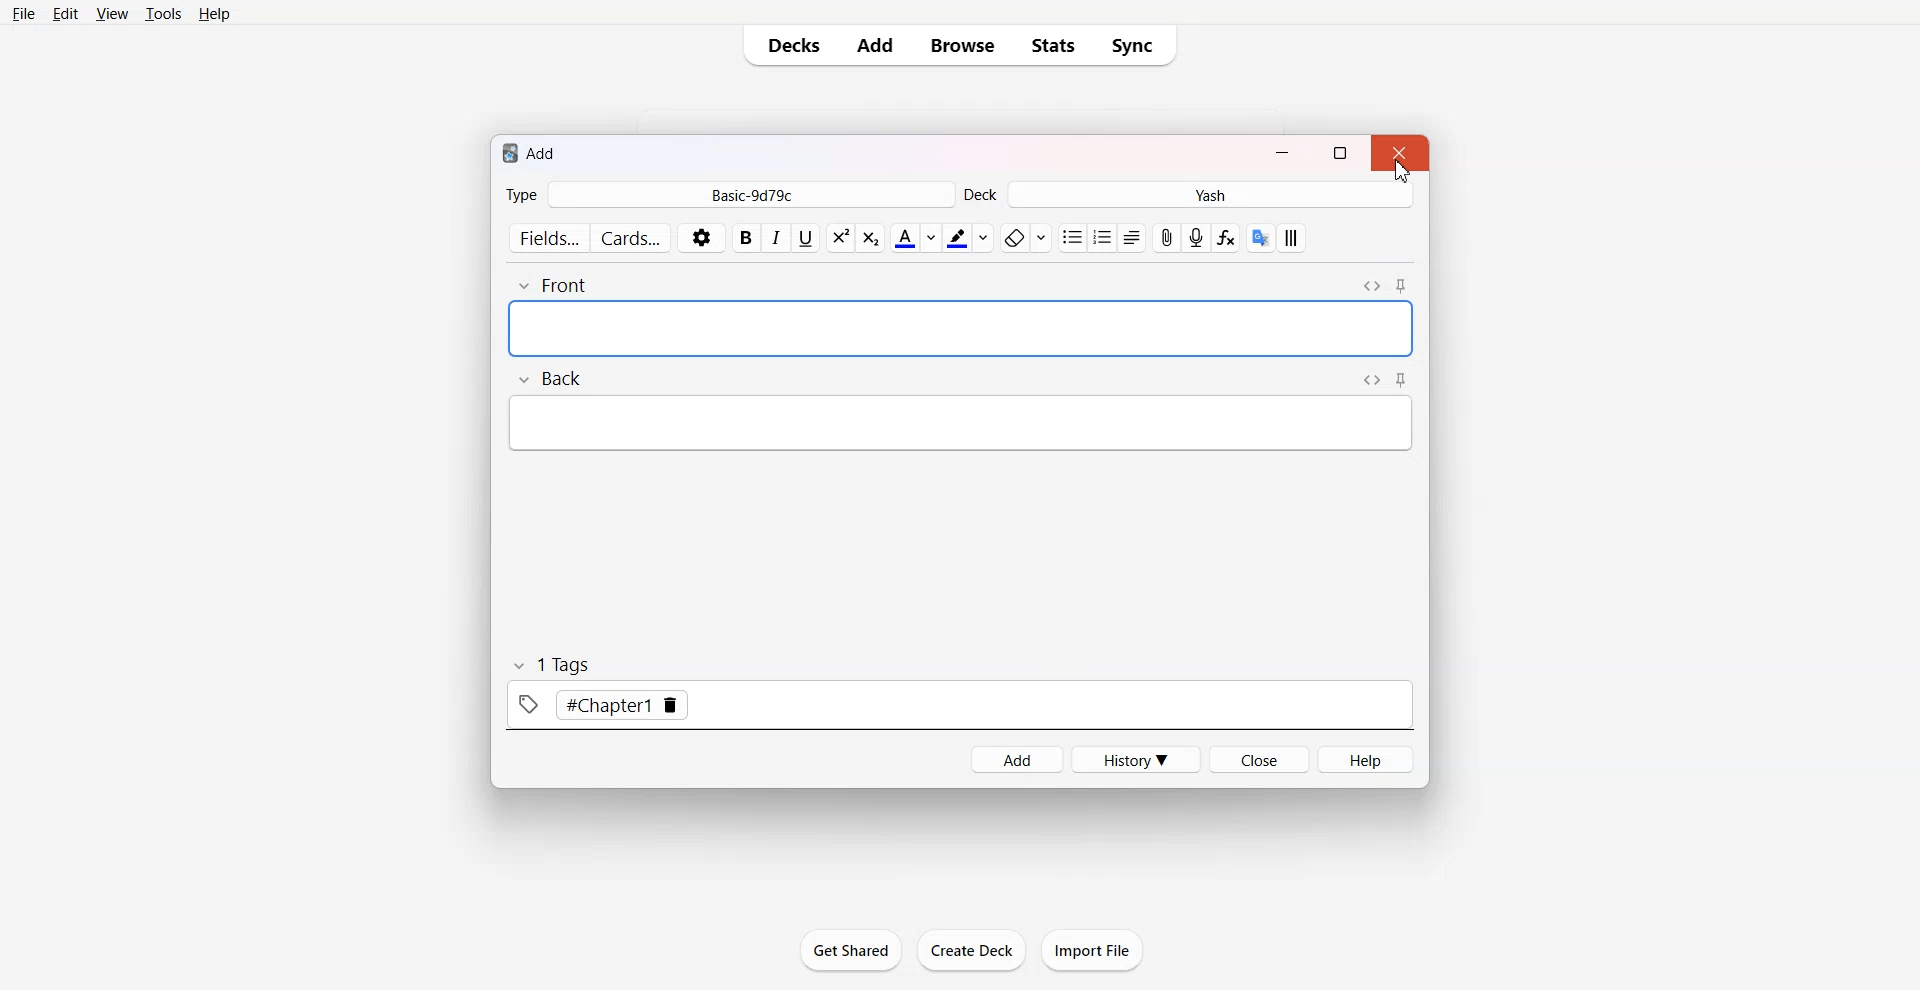  I want to click on Attach File, so click(1168, 237).